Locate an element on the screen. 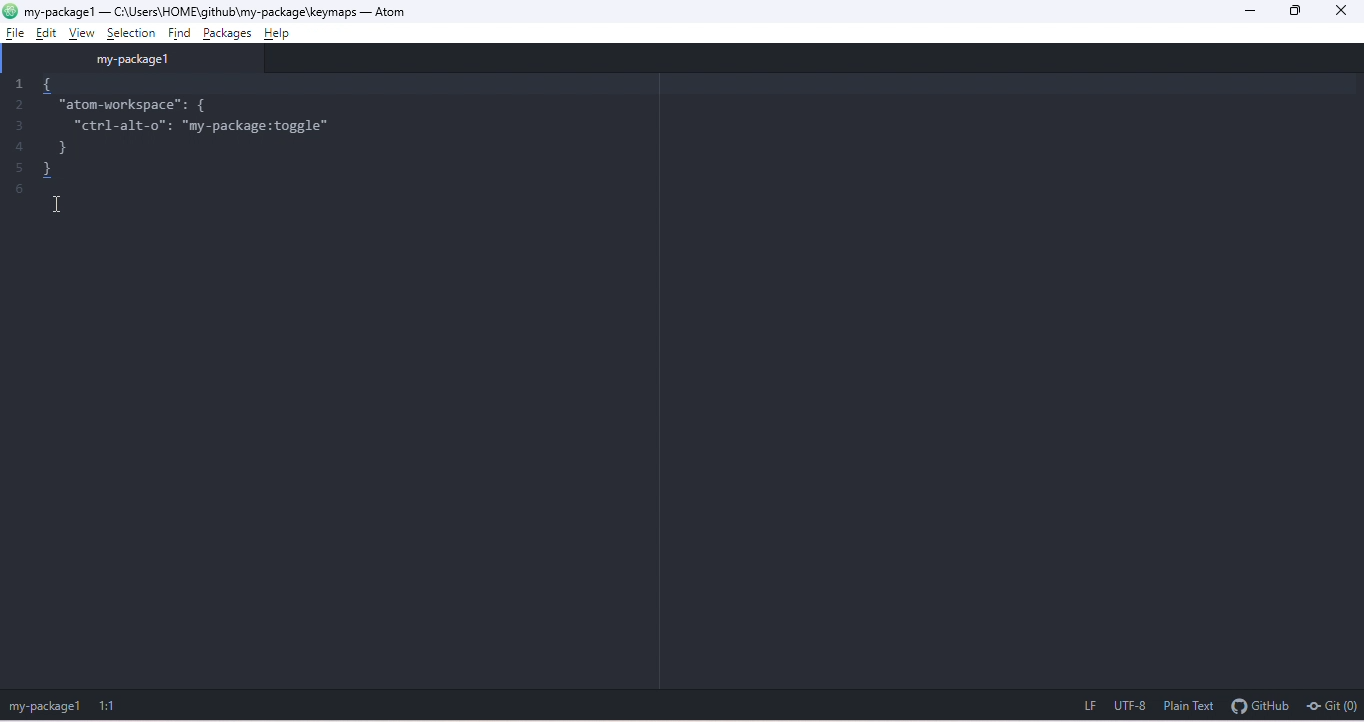 The image size is (1364, 722). lf is located at coordinates (1078, 706).